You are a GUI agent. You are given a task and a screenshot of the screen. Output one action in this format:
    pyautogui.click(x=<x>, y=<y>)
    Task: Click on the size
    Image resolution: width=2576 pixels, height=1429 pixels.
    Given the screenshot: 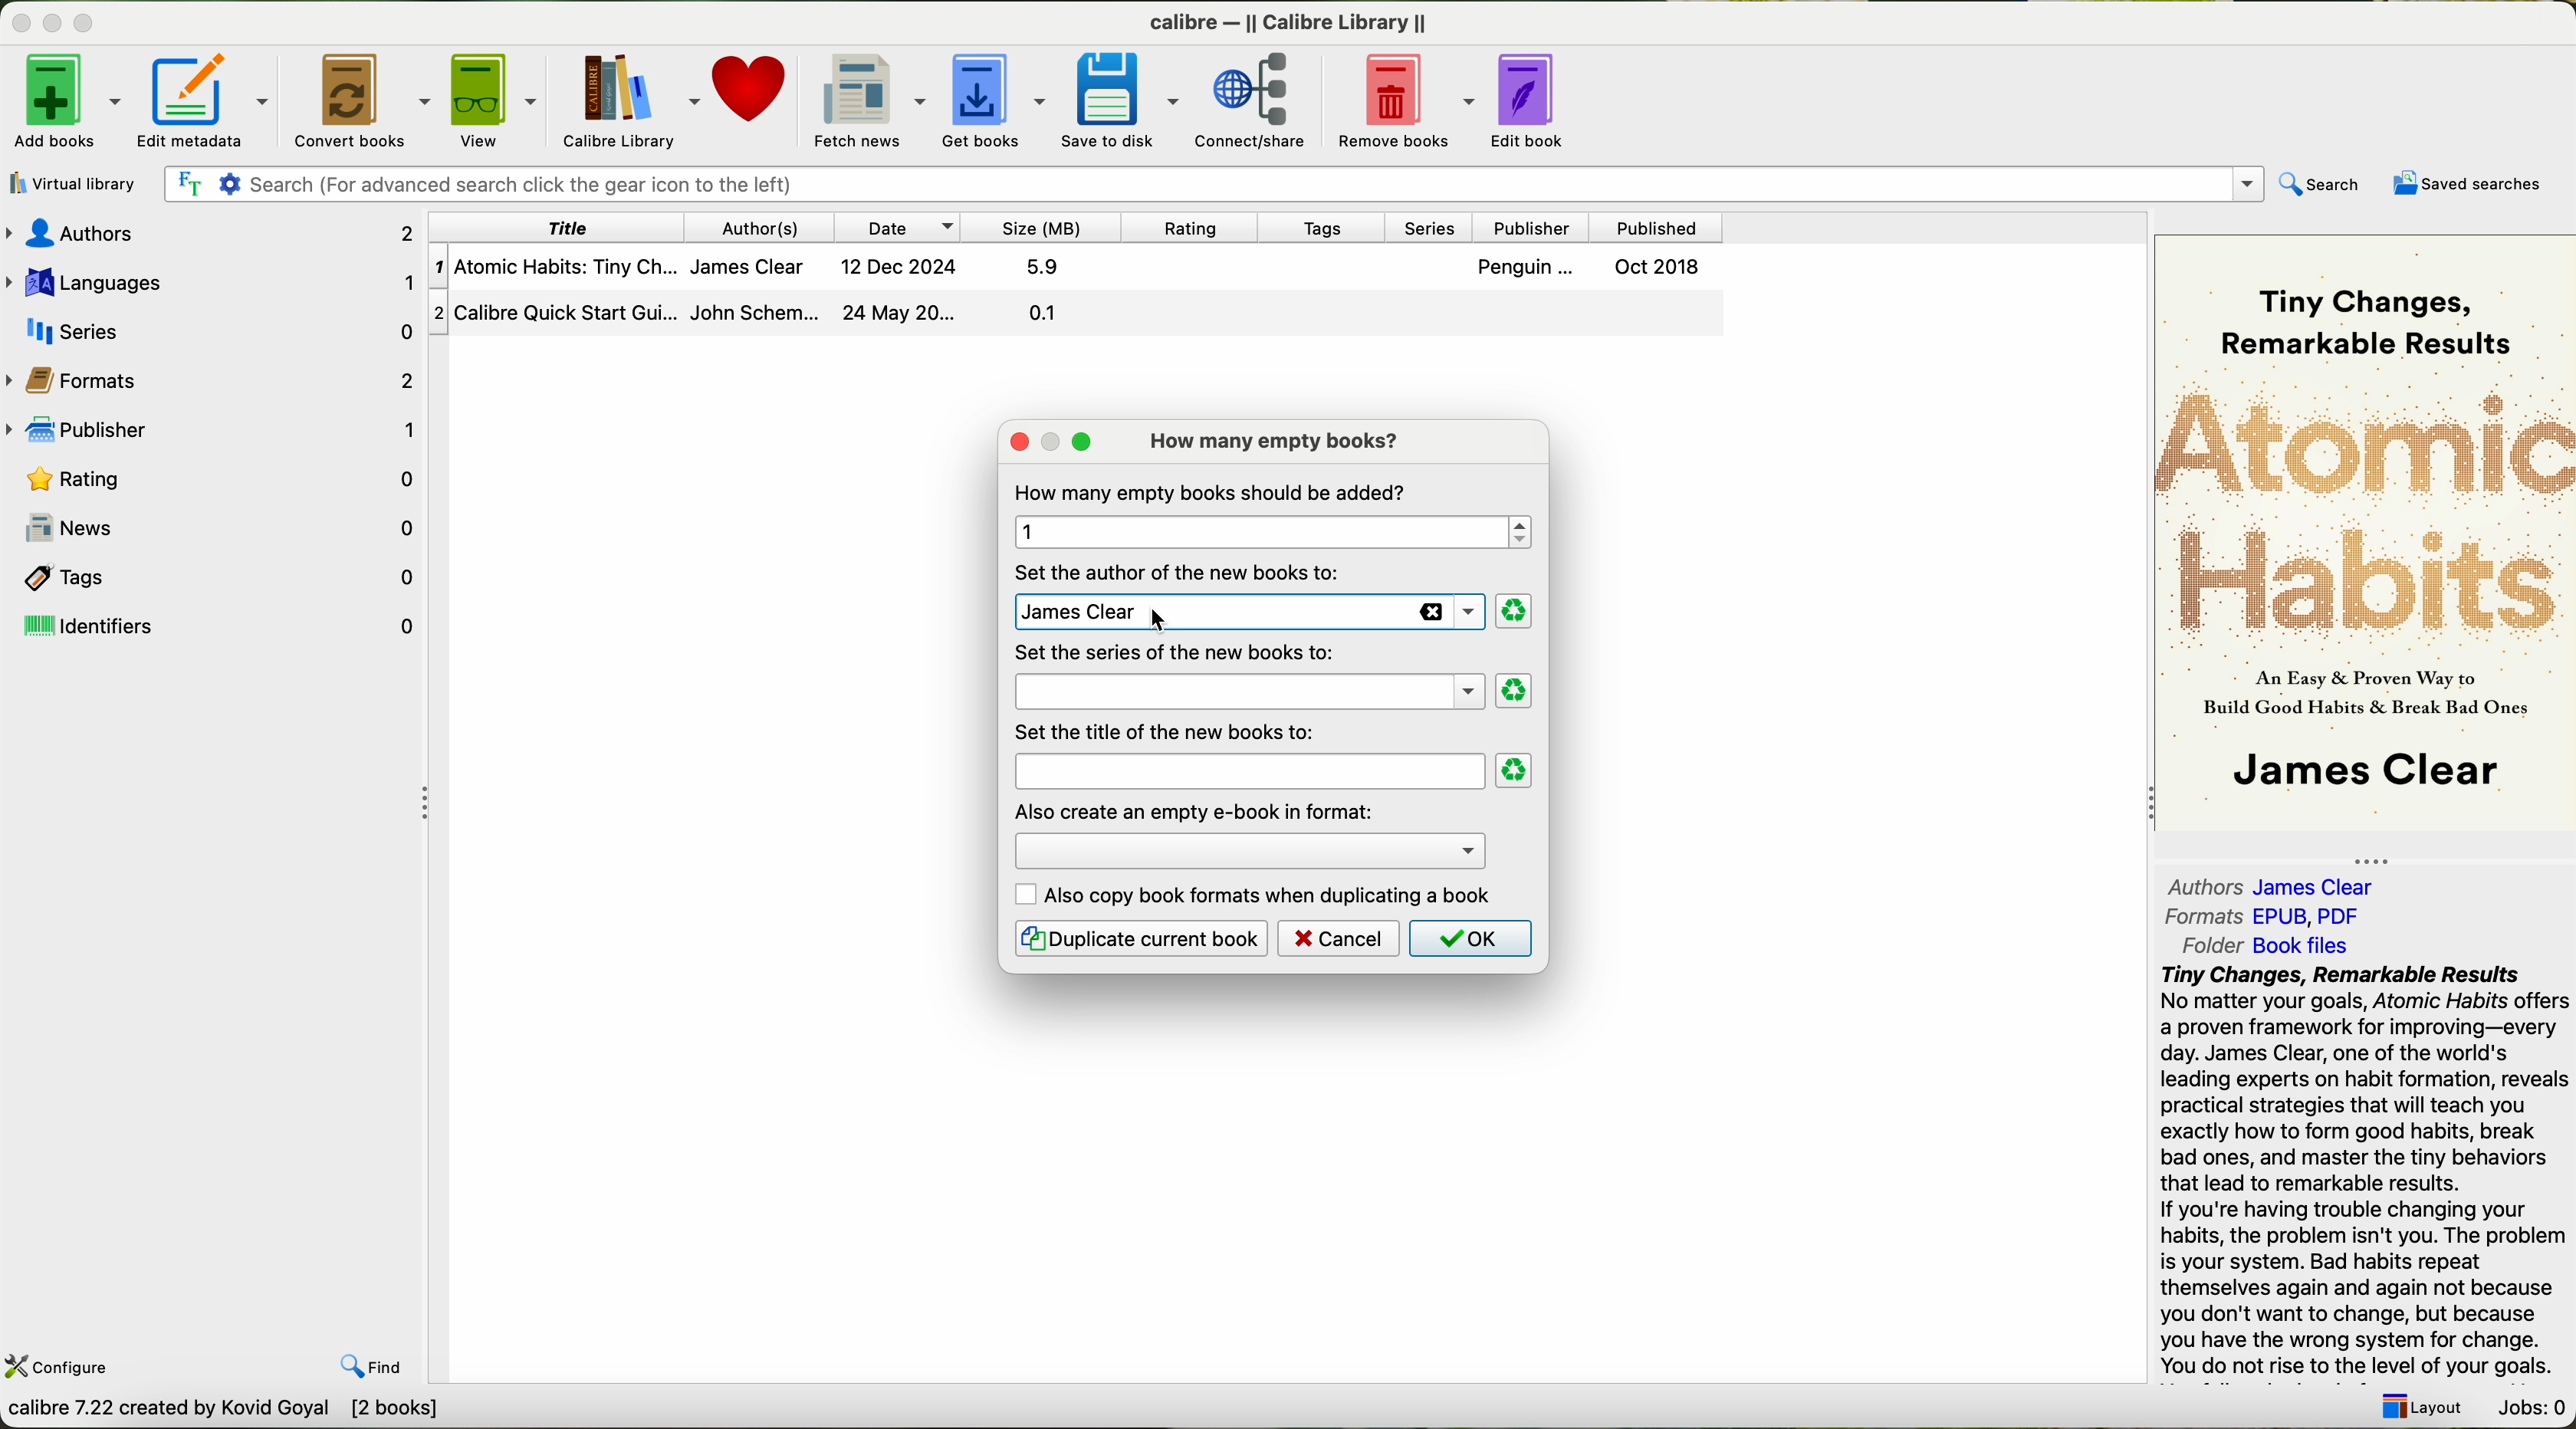 What is the action you would take?
    pyautogui.click(x=1043, y=228)
    